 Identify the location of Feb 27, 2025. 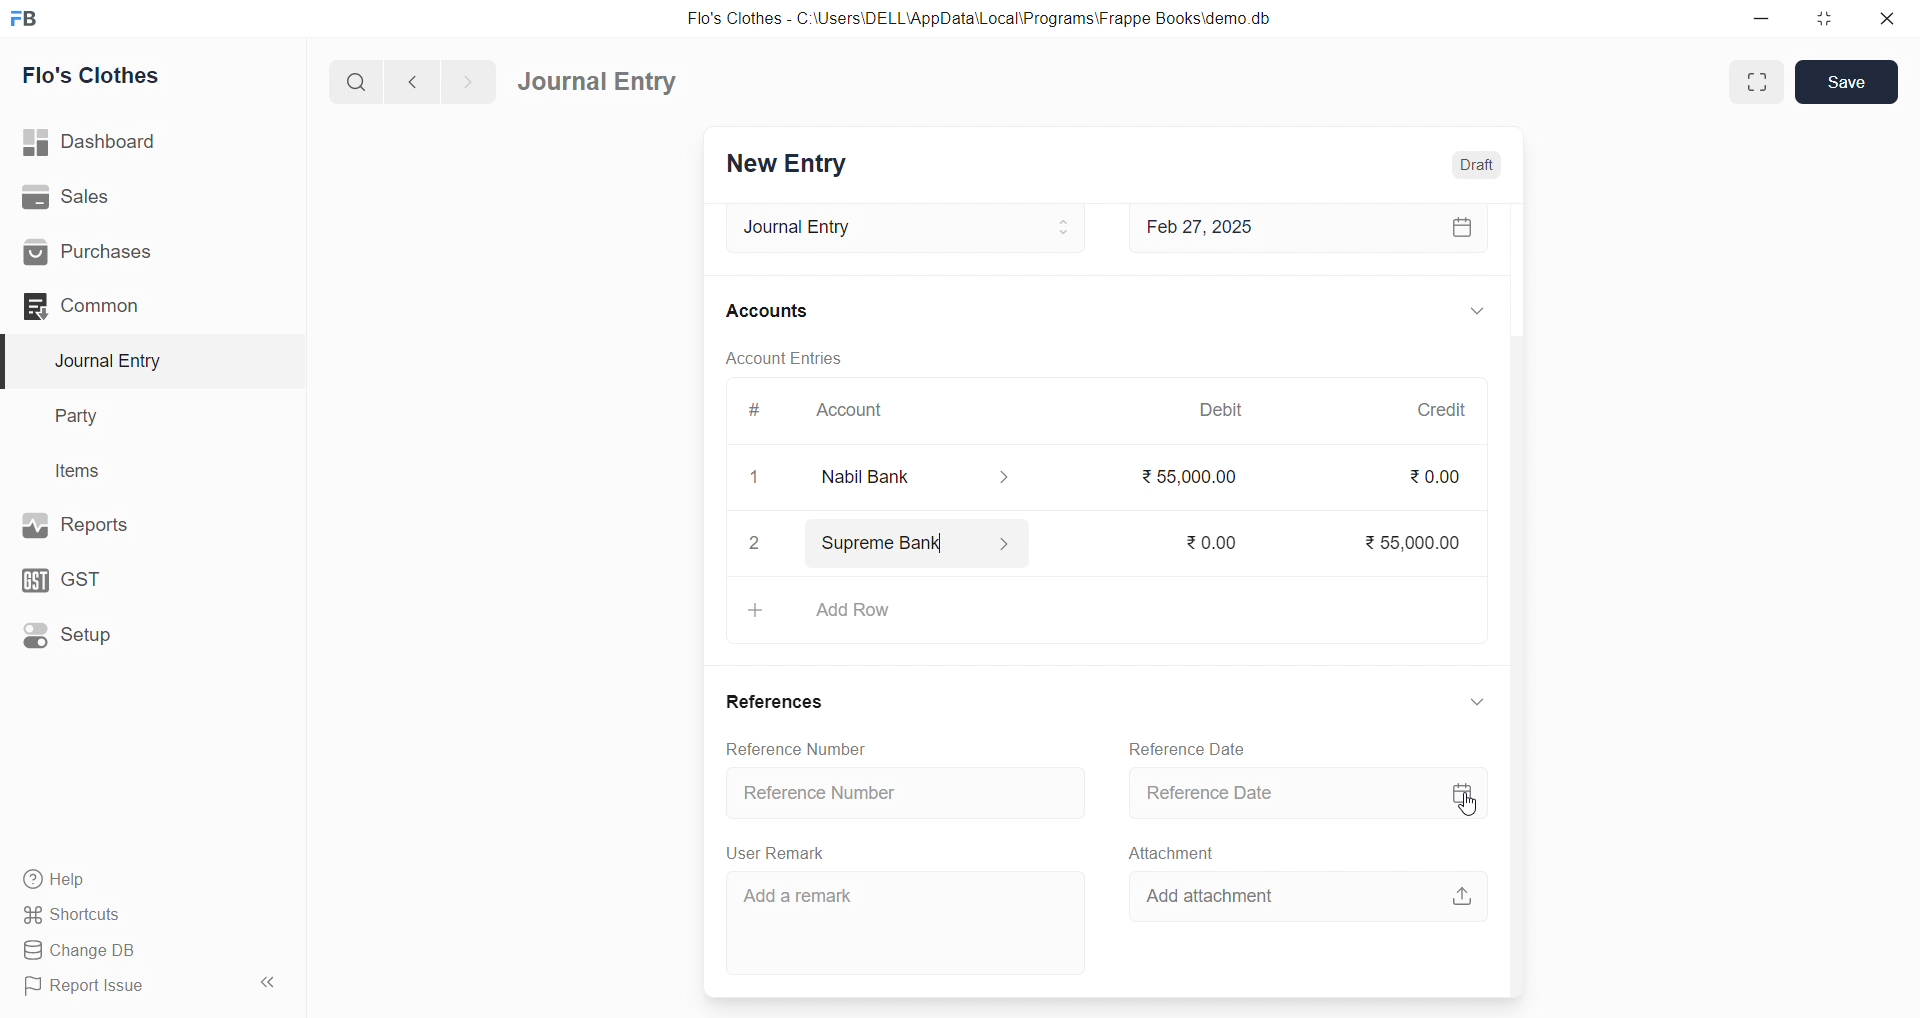
(1310, 230).